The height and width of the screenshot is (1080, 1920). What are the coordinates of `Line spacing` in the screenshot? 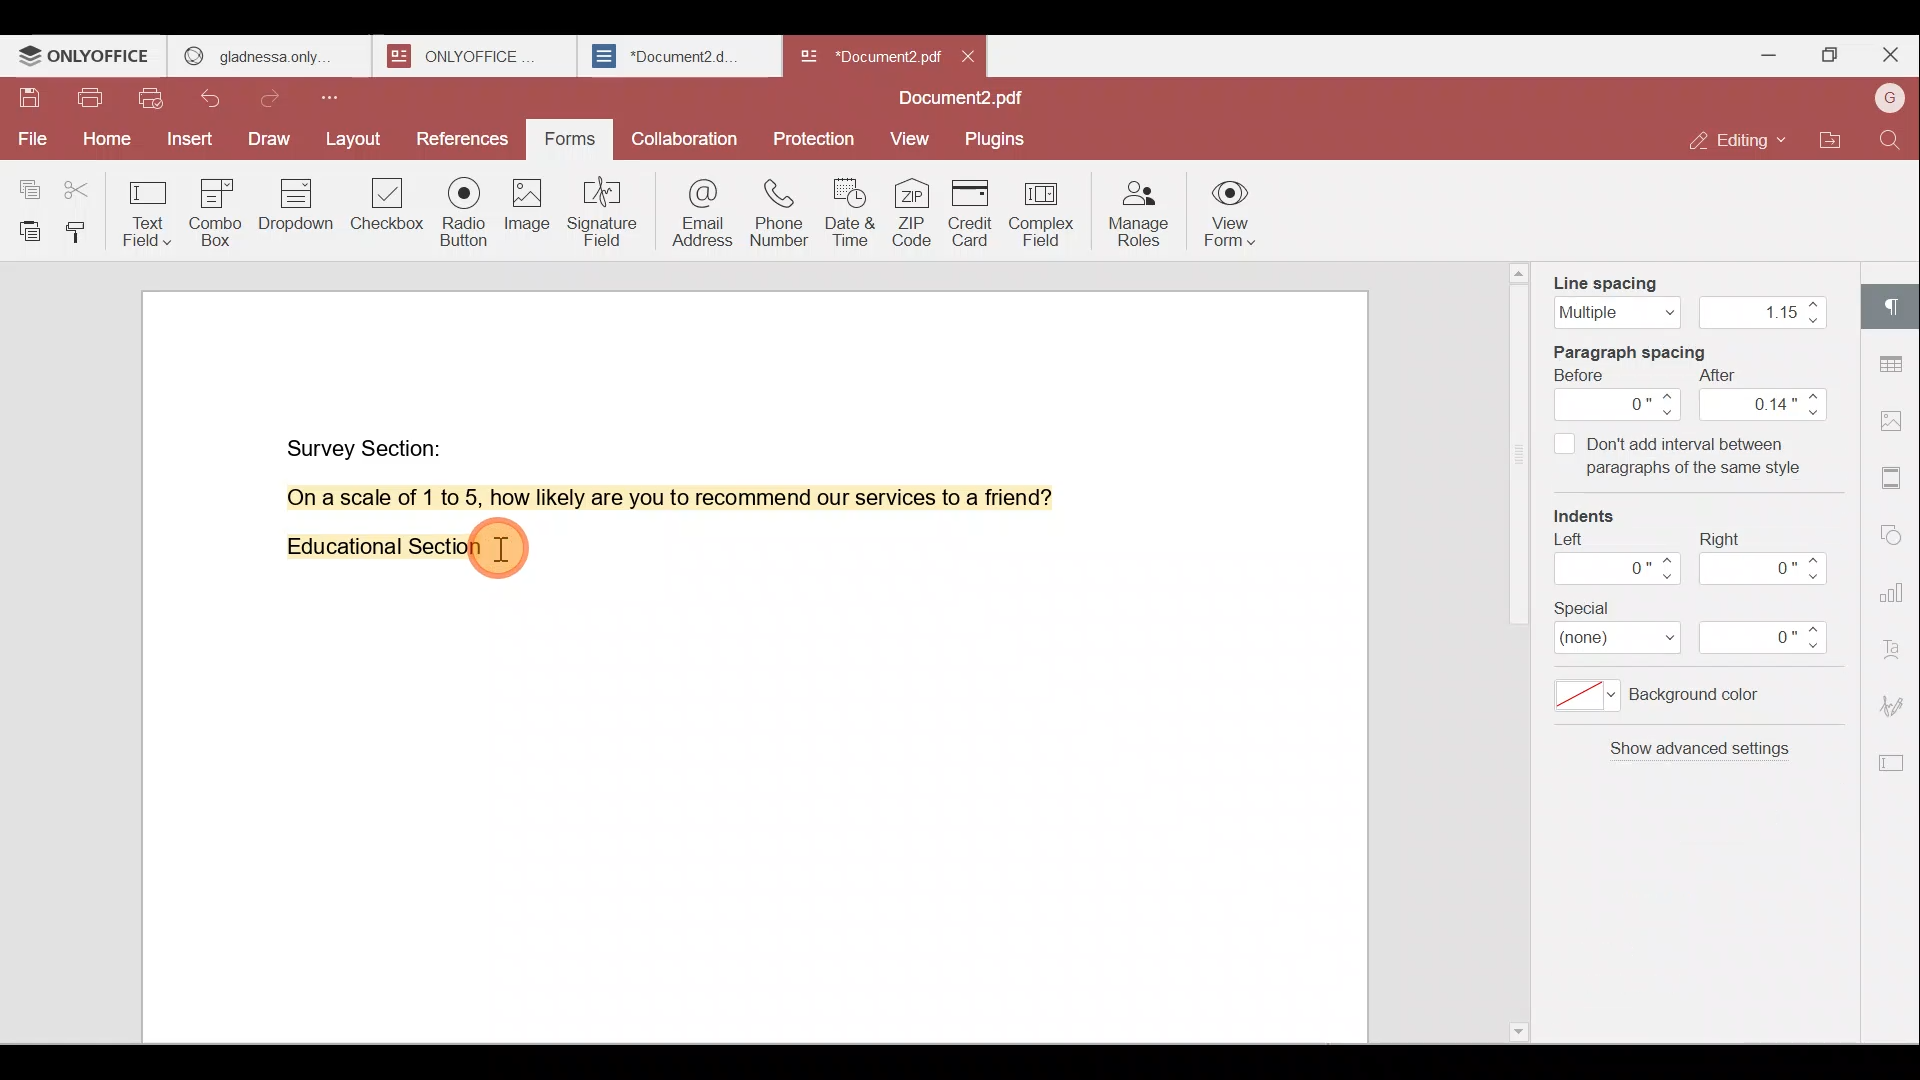 It's located at (1686, 295).